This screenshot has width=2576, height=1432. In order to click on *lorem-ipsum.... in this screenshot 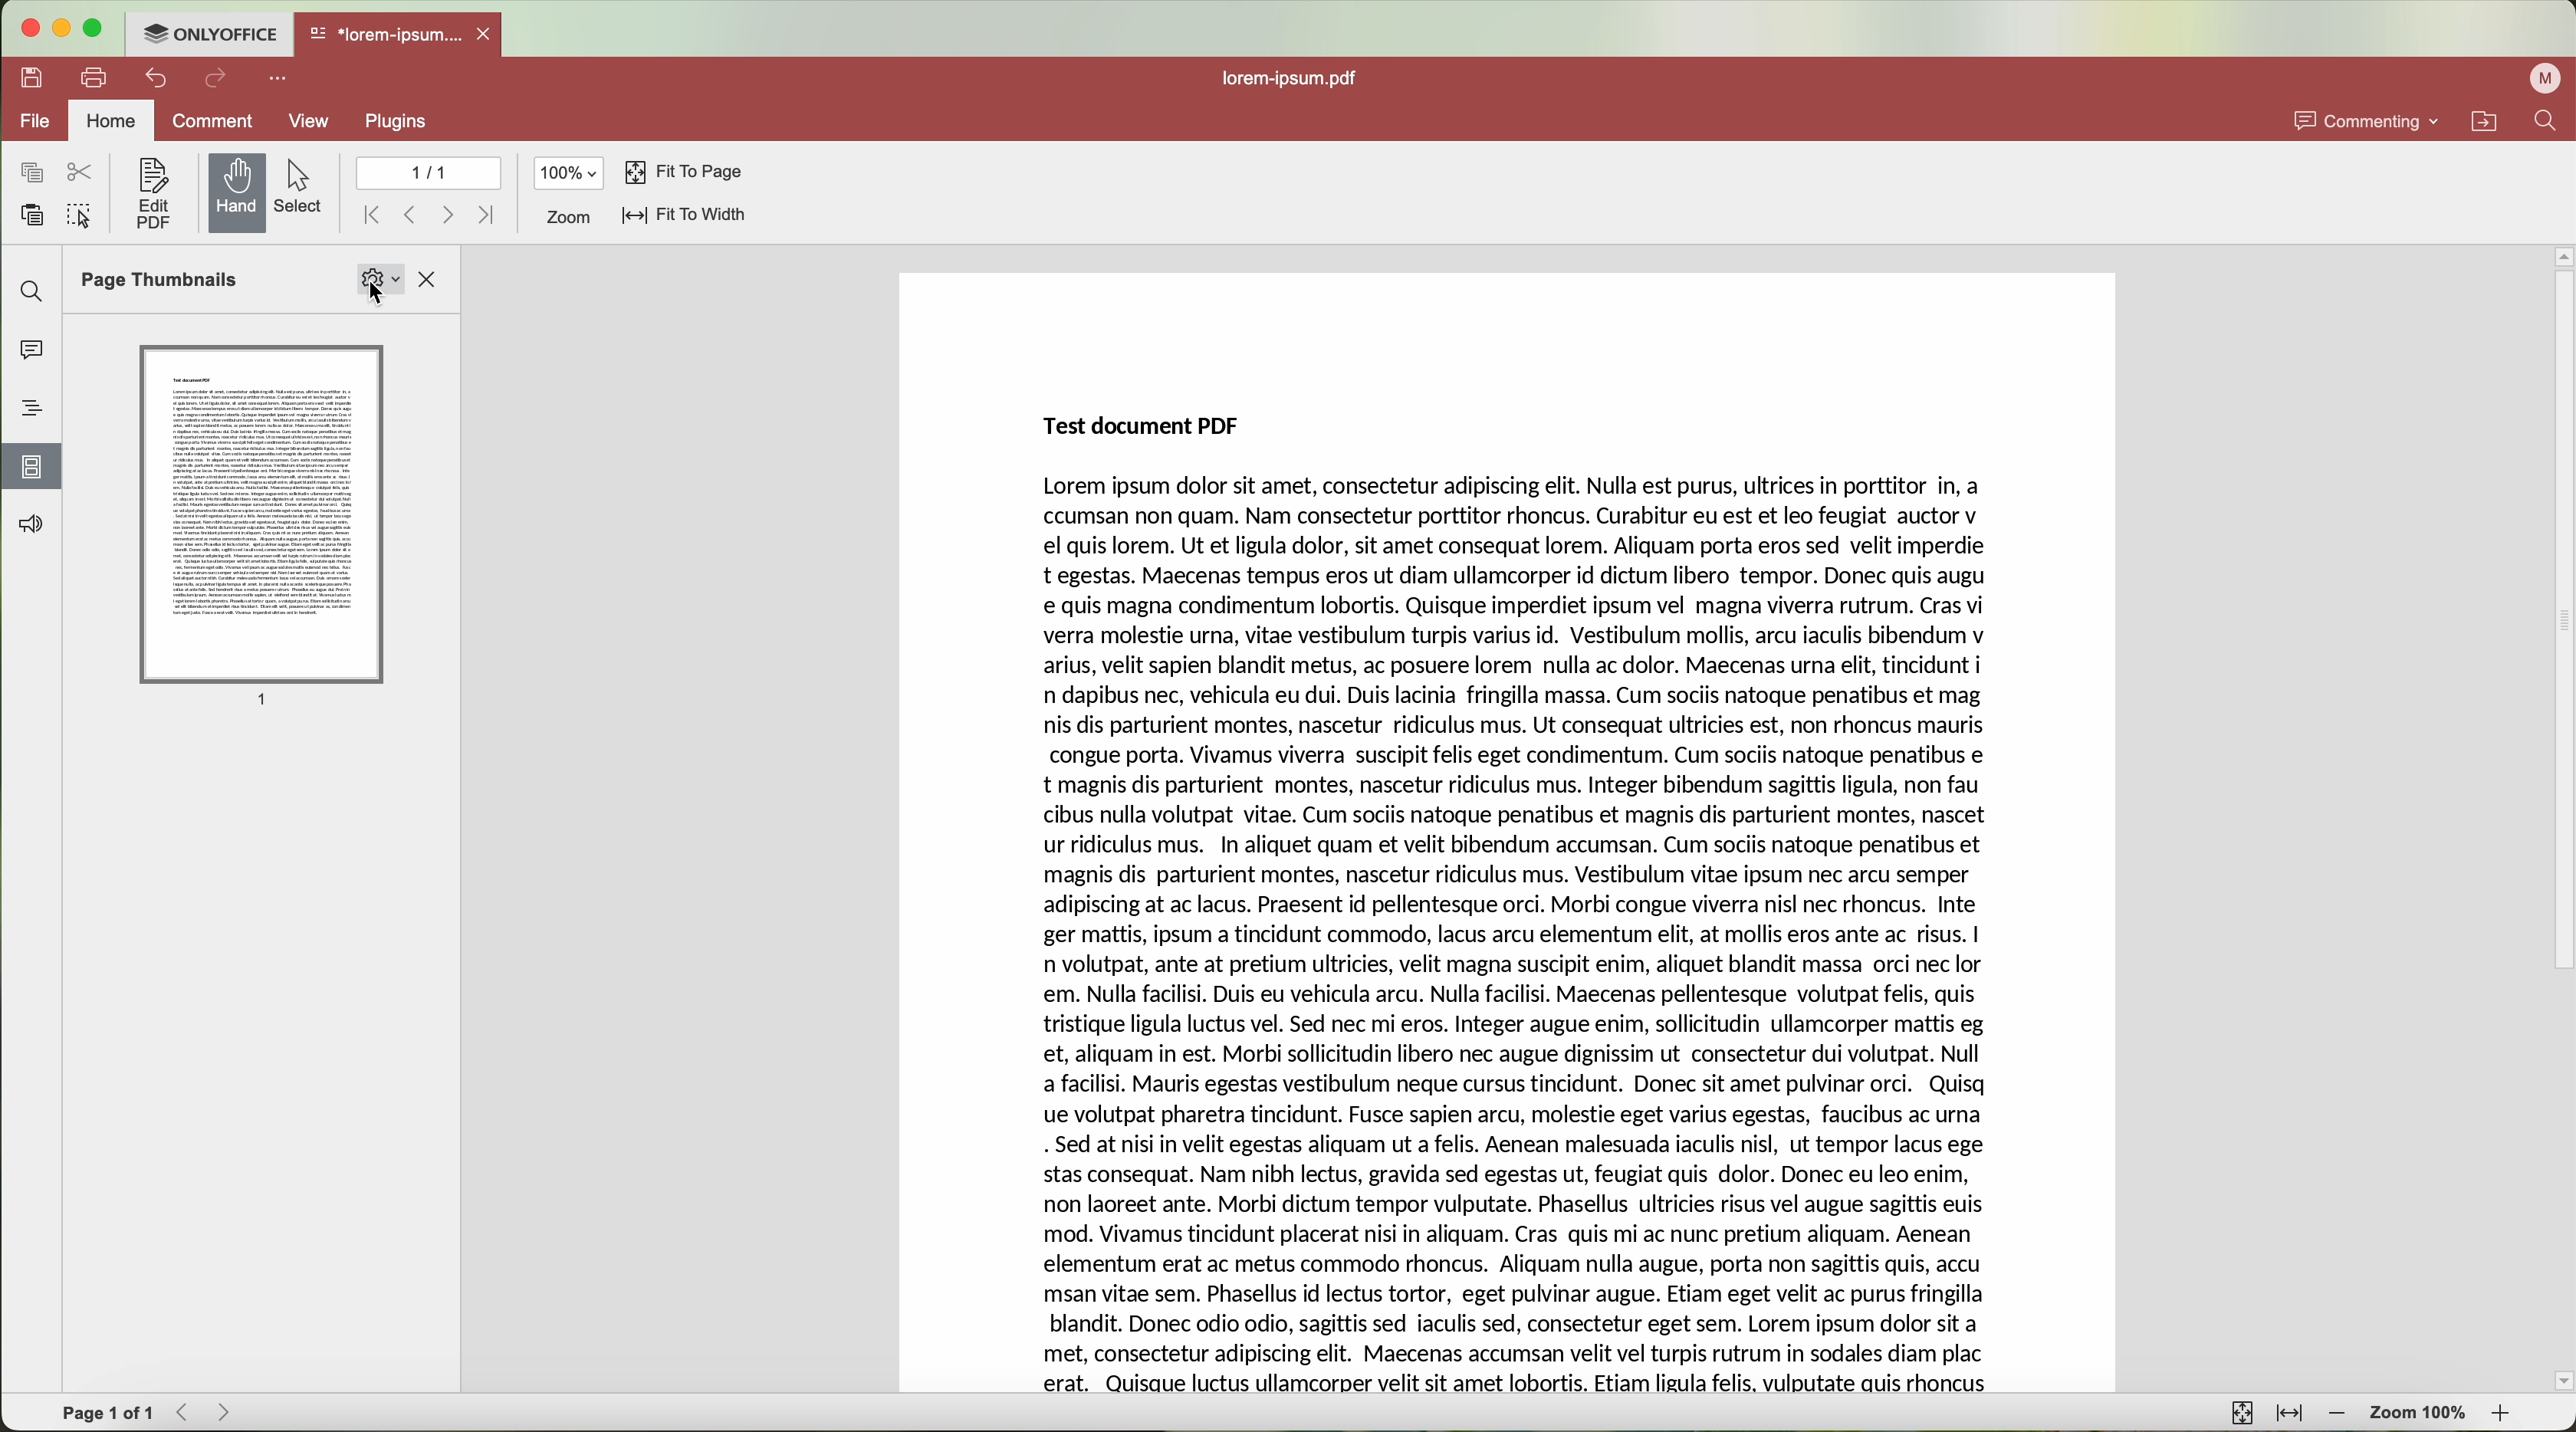, I will do `click(387, 32)`.